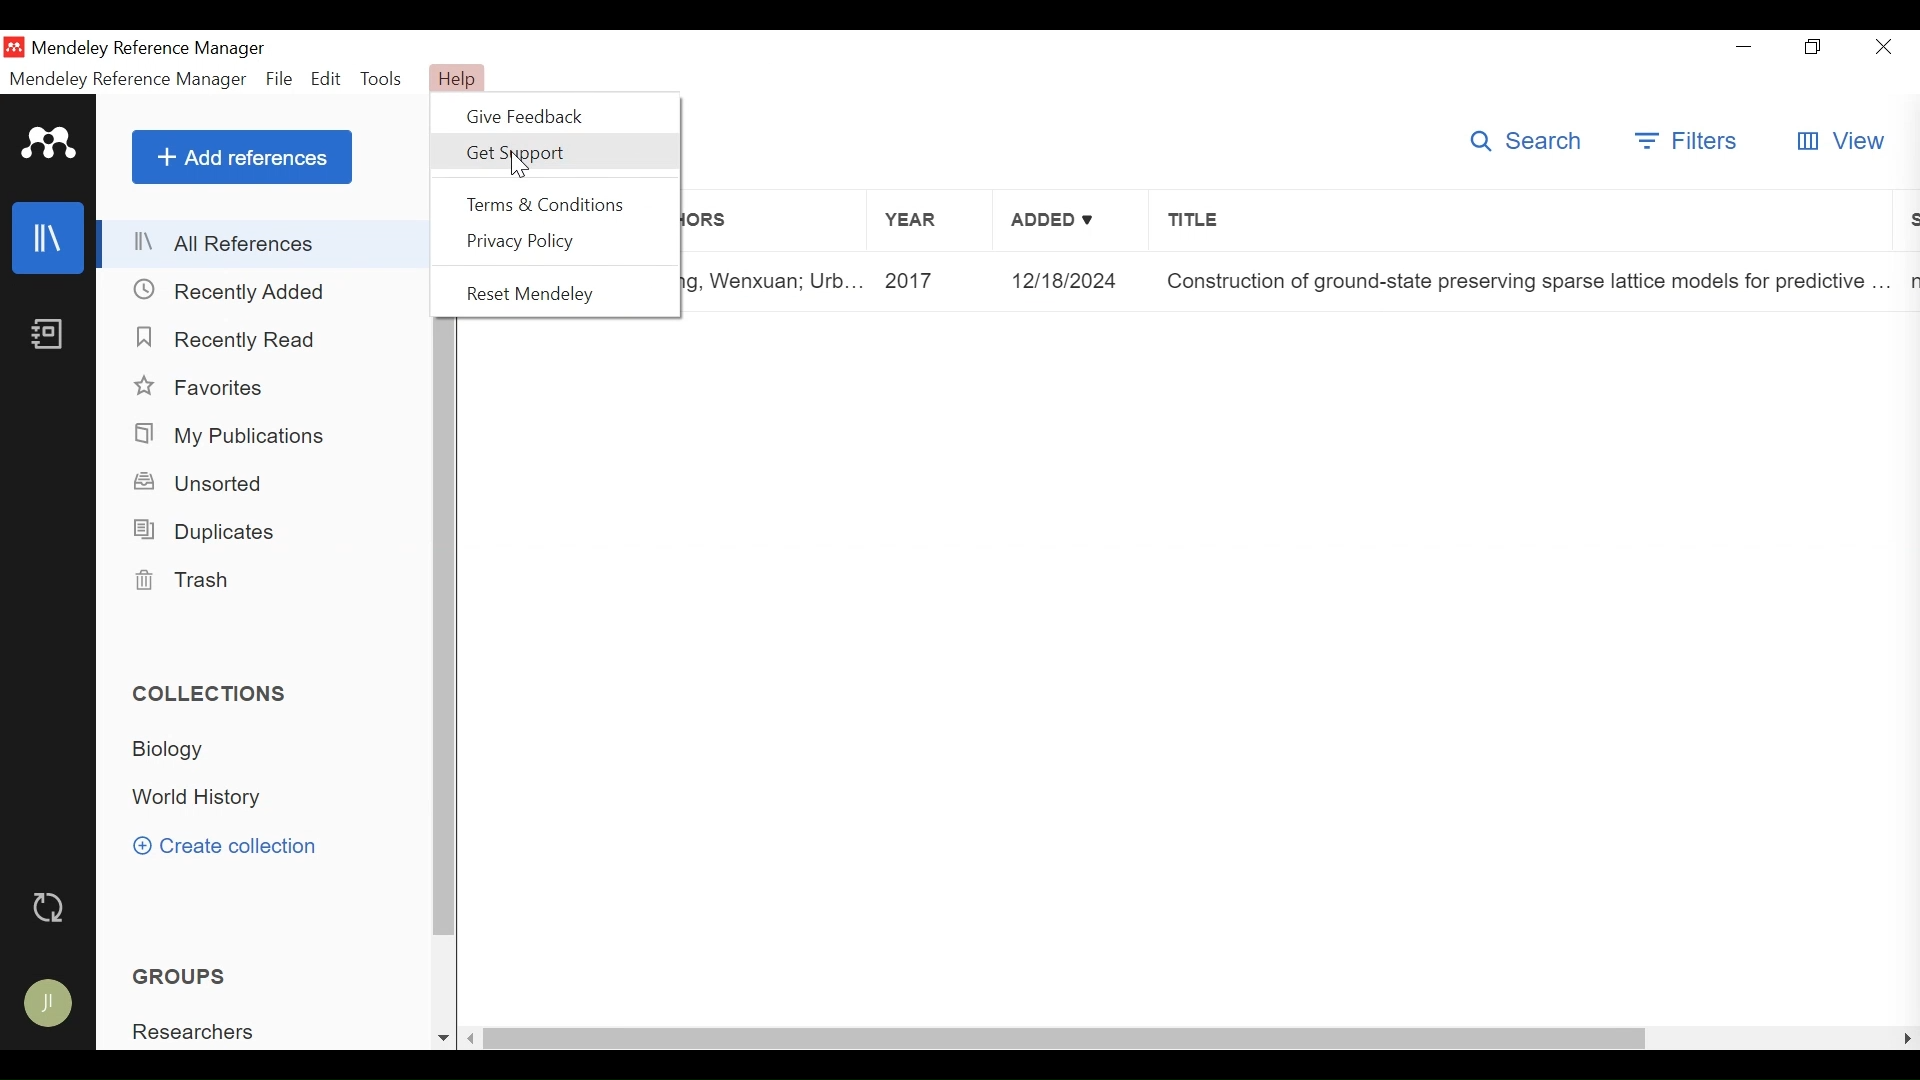  I want to click on Scroll left, so click(475, 1039).